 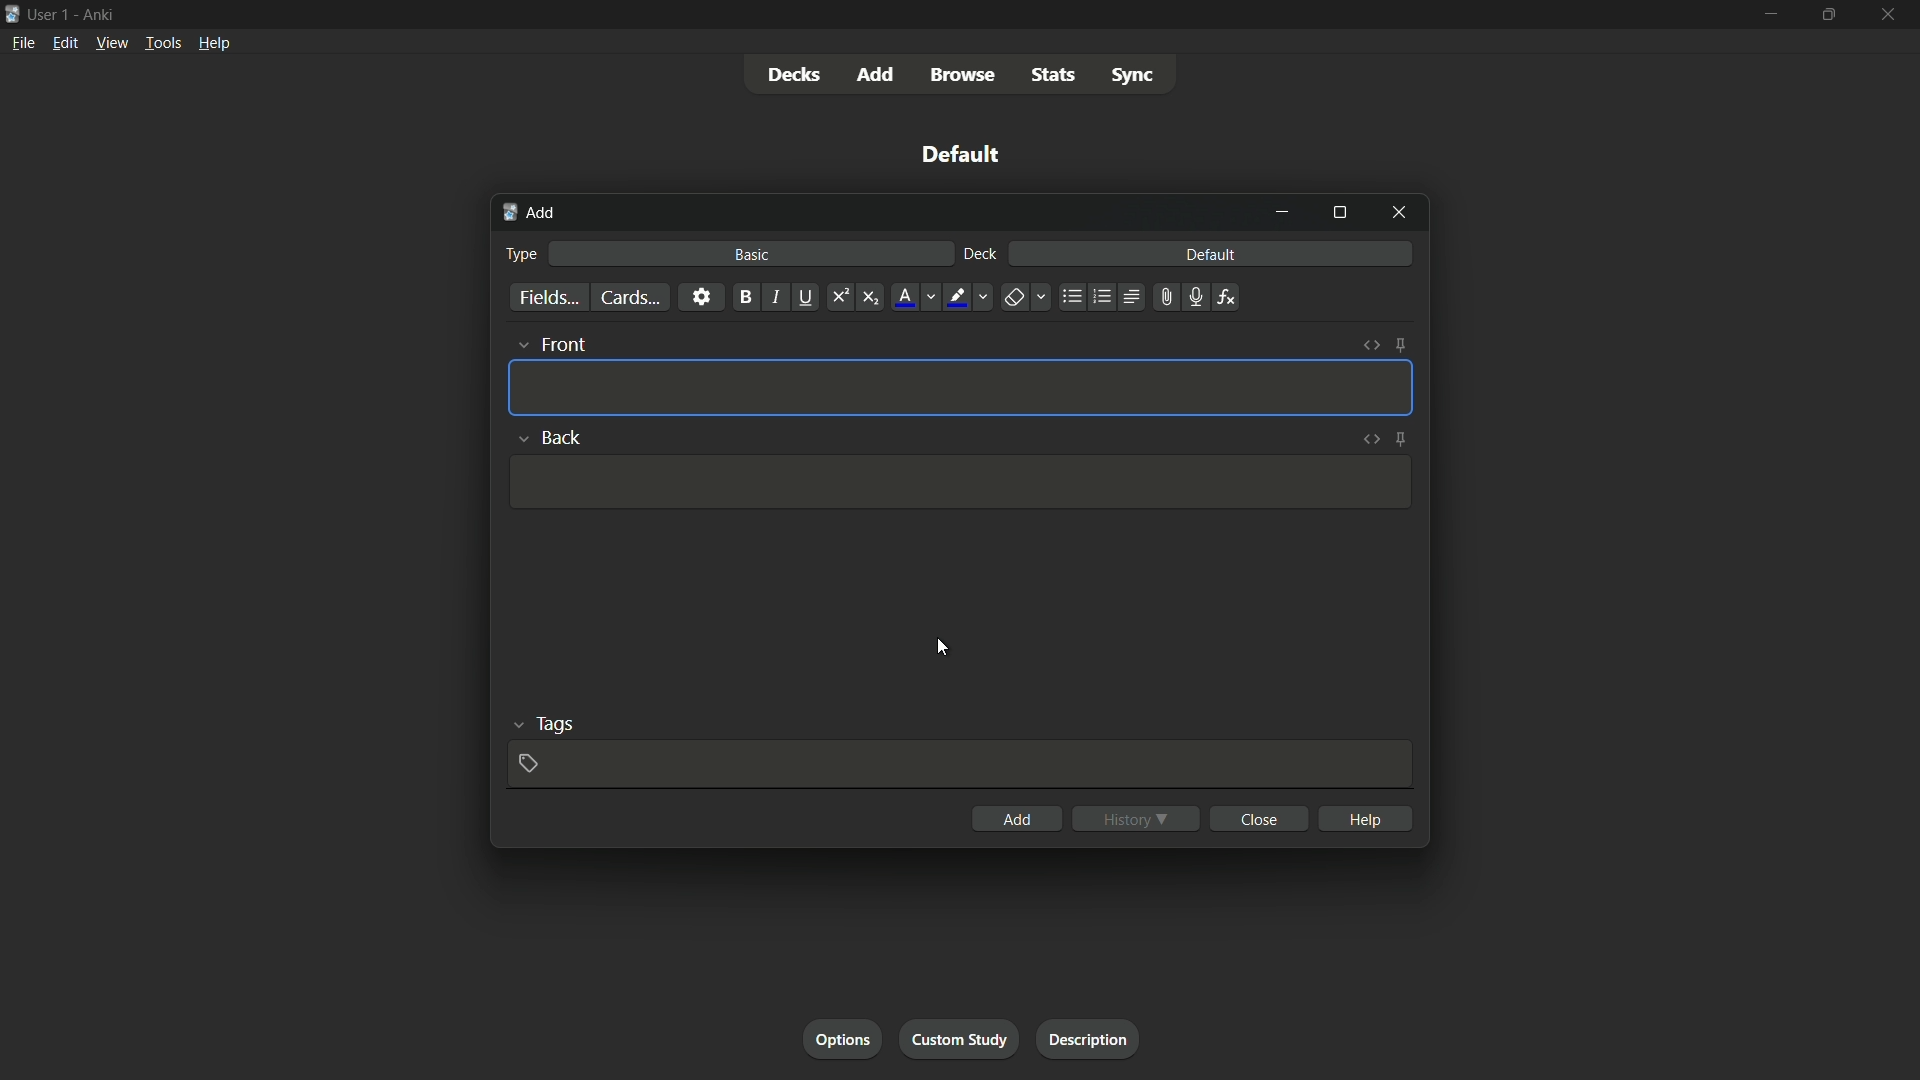 I want to click on bold, so click(x=745, y=297).